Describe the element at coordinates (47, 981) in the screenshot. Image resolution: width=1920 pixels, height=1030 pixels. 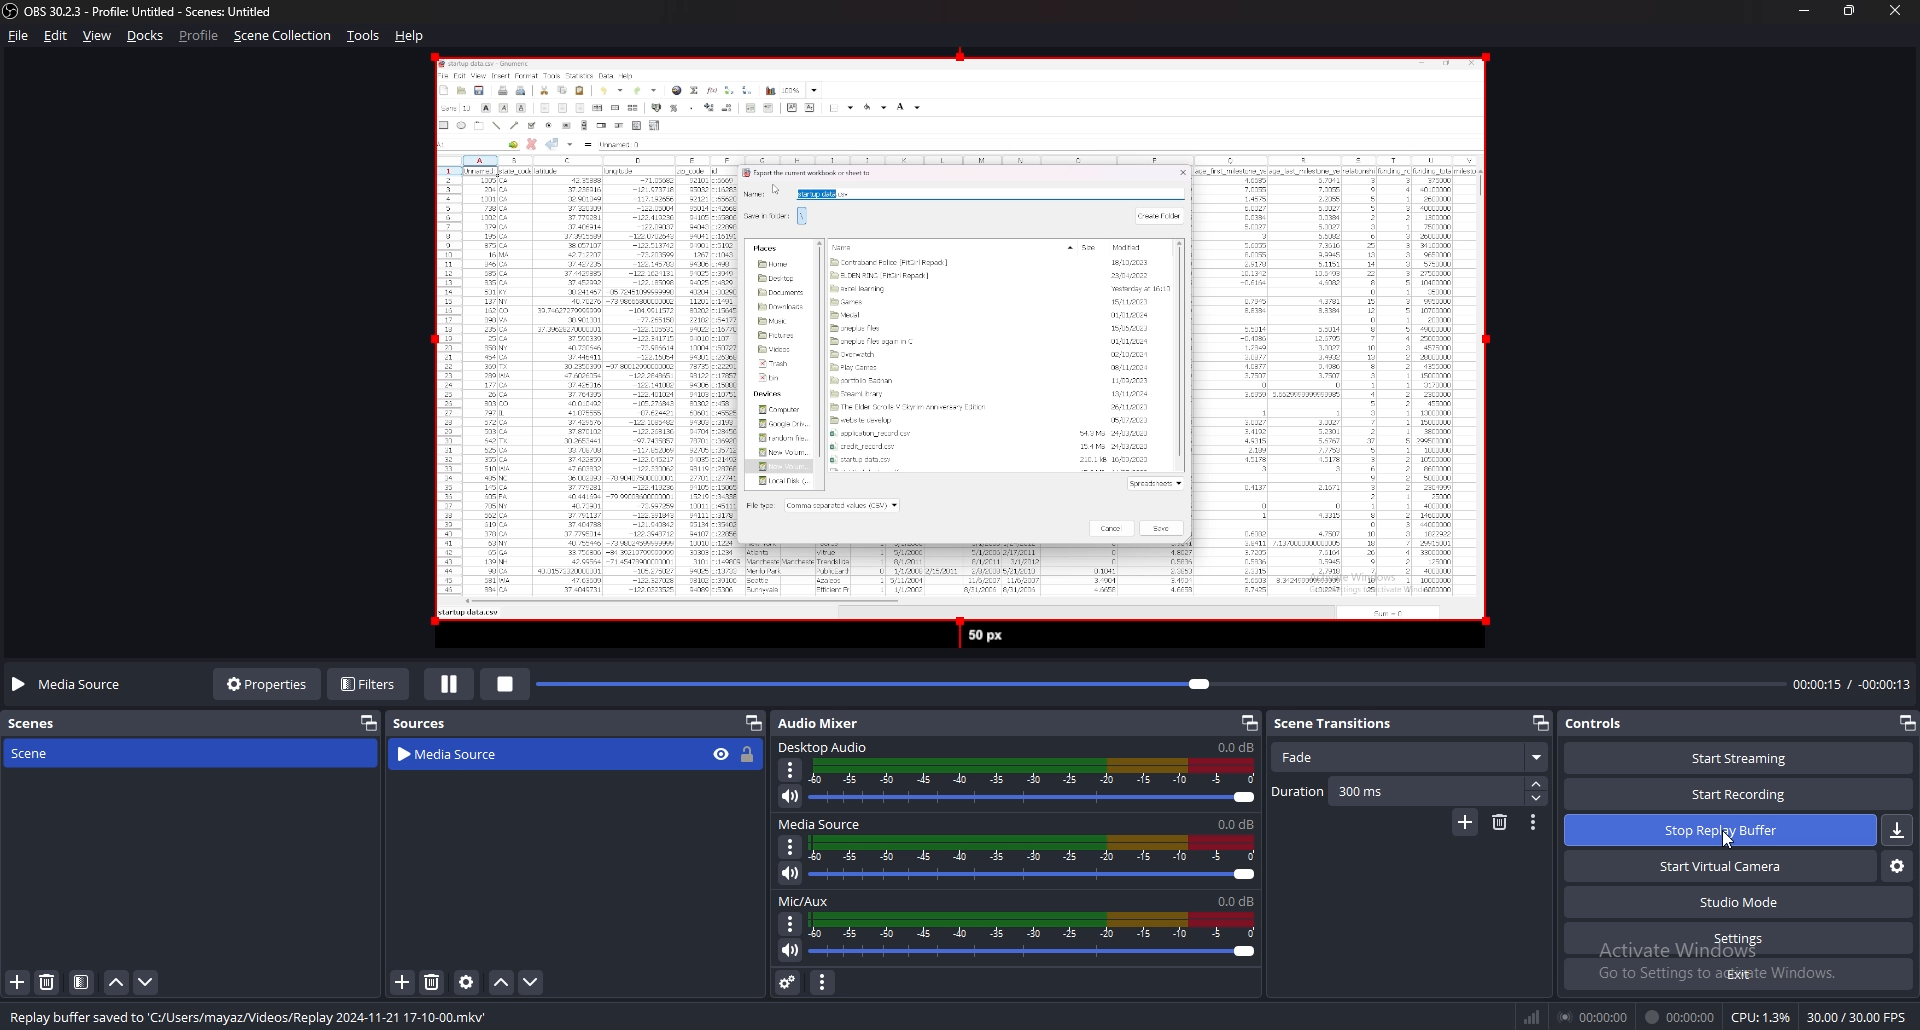
I see `delete scene` at that location.